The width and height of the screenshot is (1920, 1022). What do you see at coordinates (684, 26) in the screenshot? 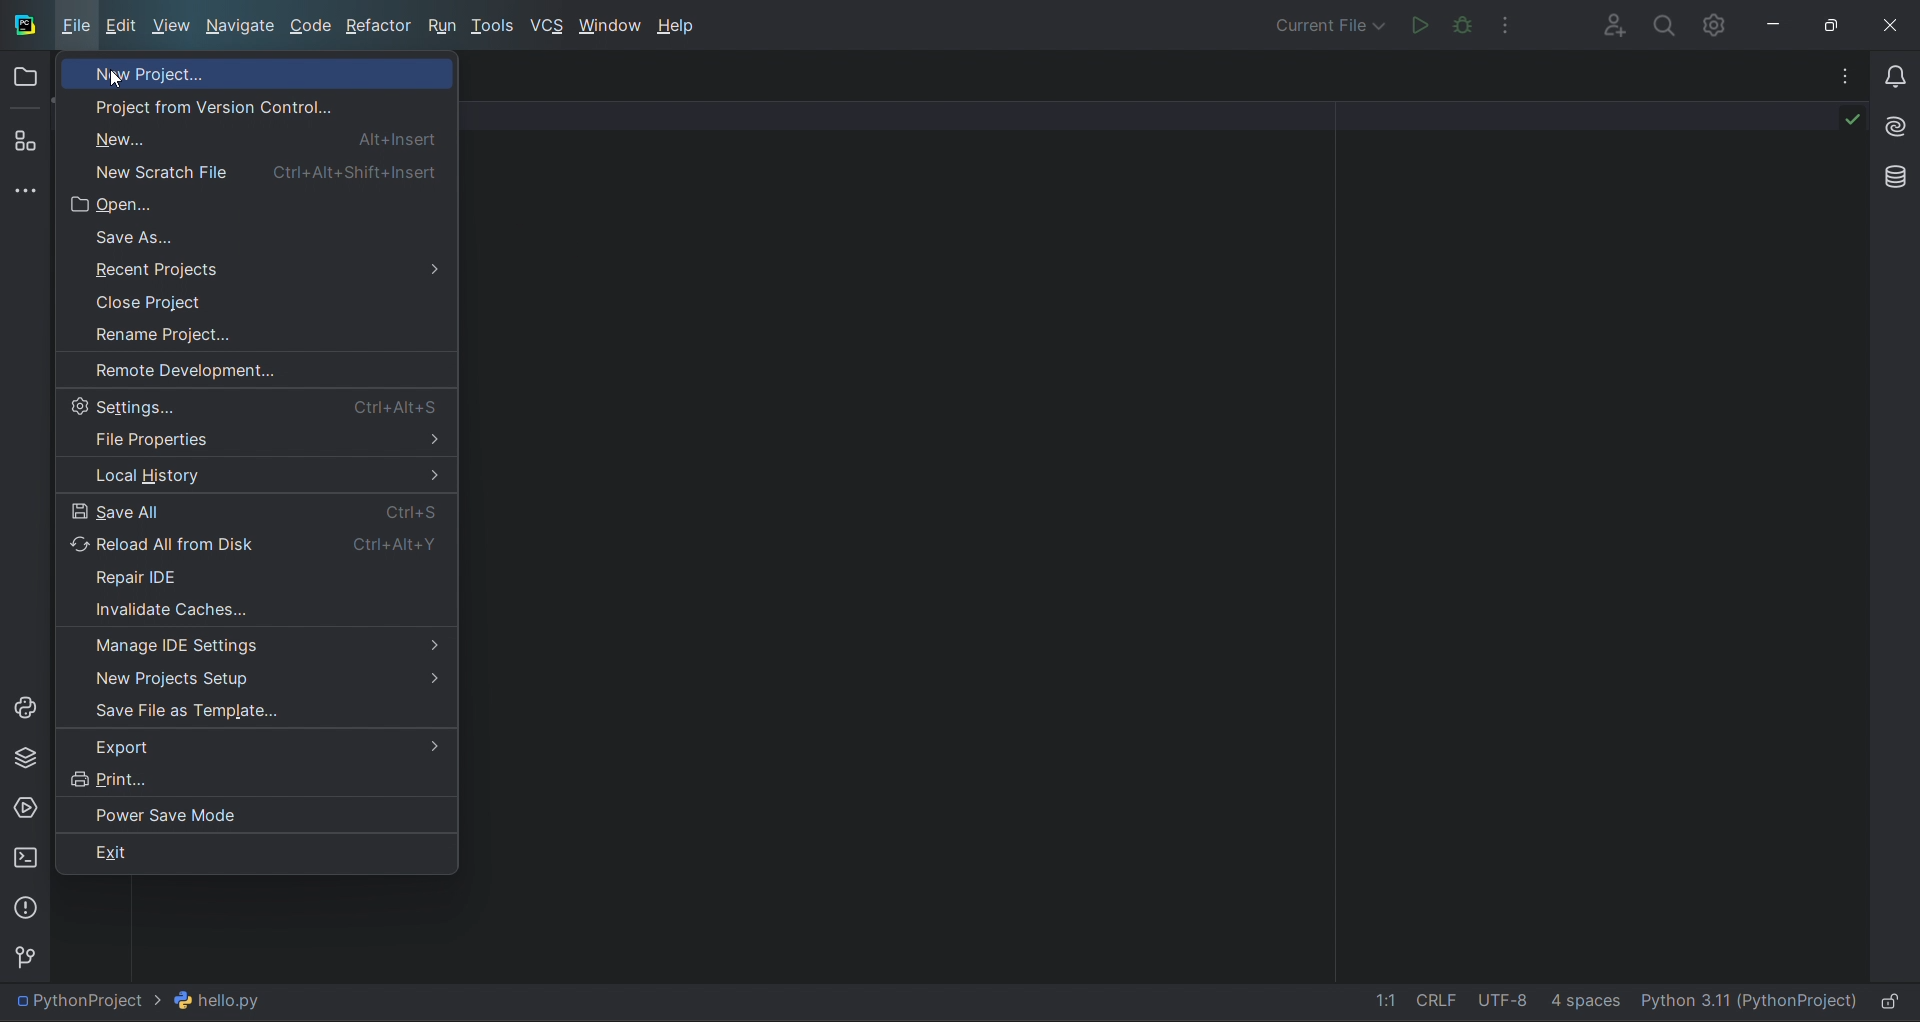
I see `help` at bounding box center [684, 26].